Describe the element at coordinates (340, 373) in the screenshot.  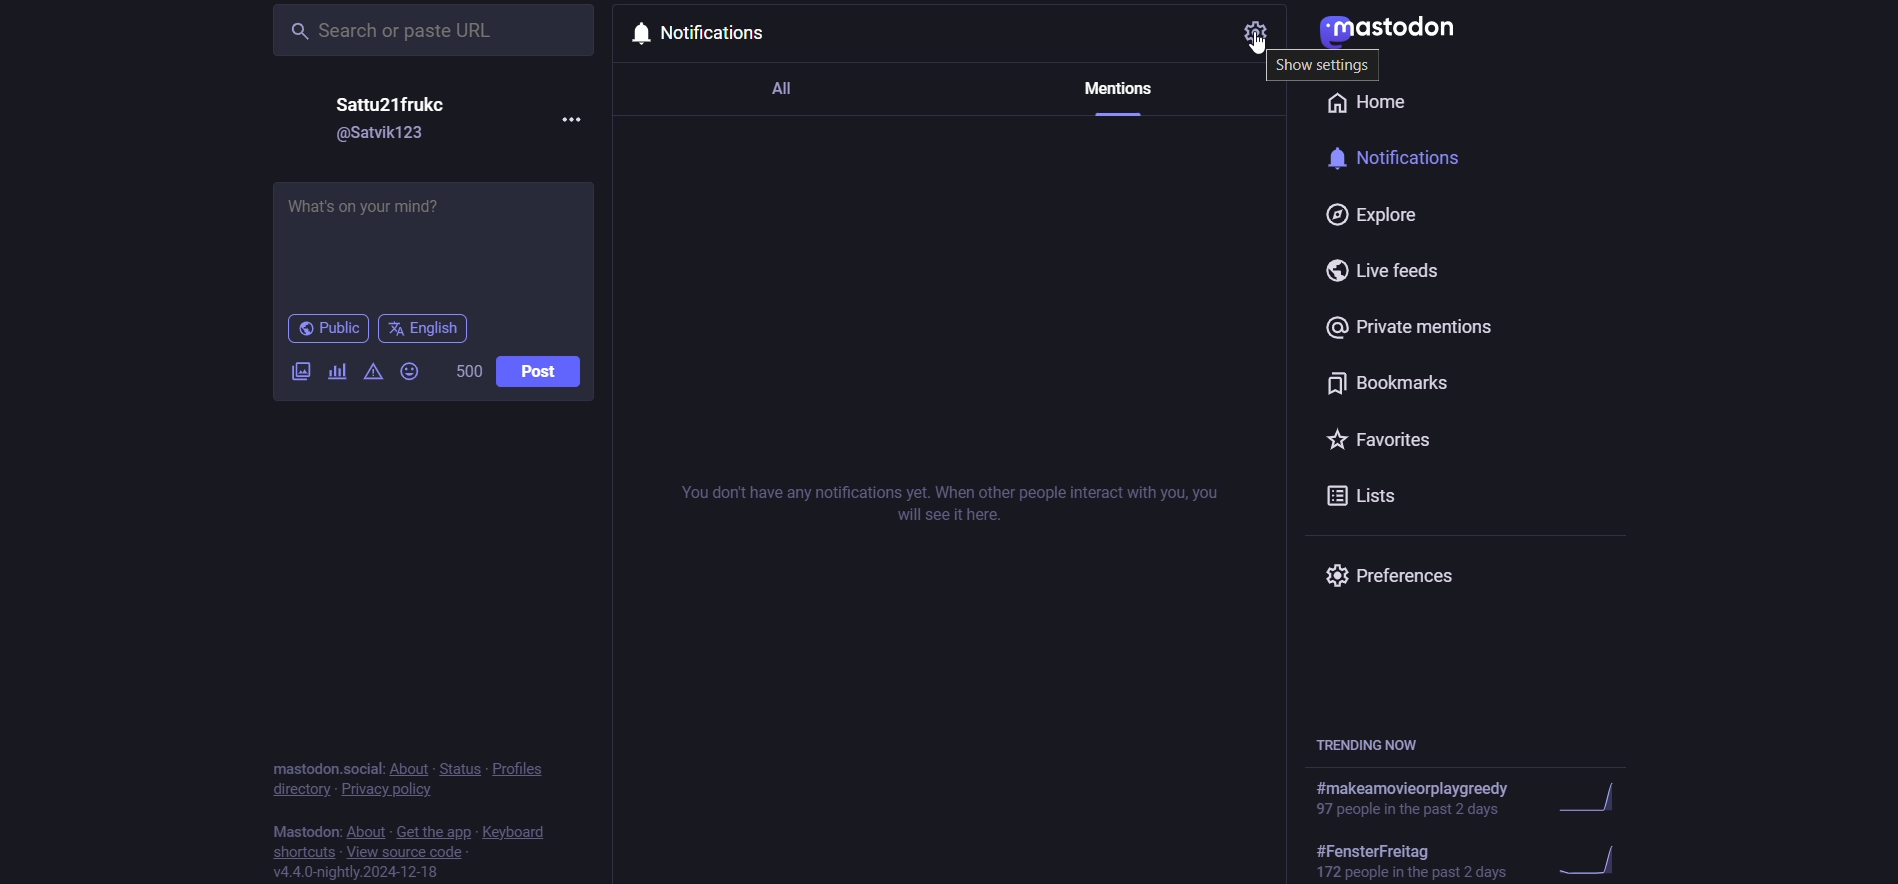
I see `add a poll` at that location.